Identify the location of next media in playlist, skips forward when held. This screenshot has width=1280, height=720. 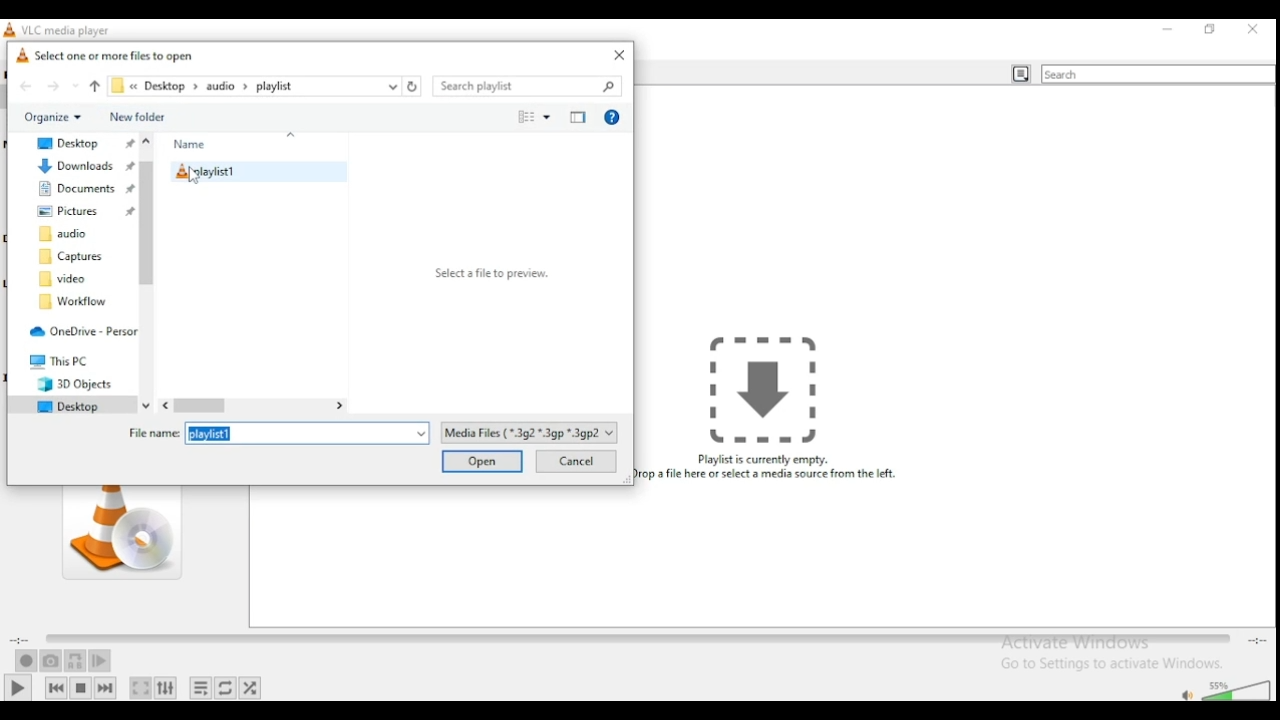
(112, 688).